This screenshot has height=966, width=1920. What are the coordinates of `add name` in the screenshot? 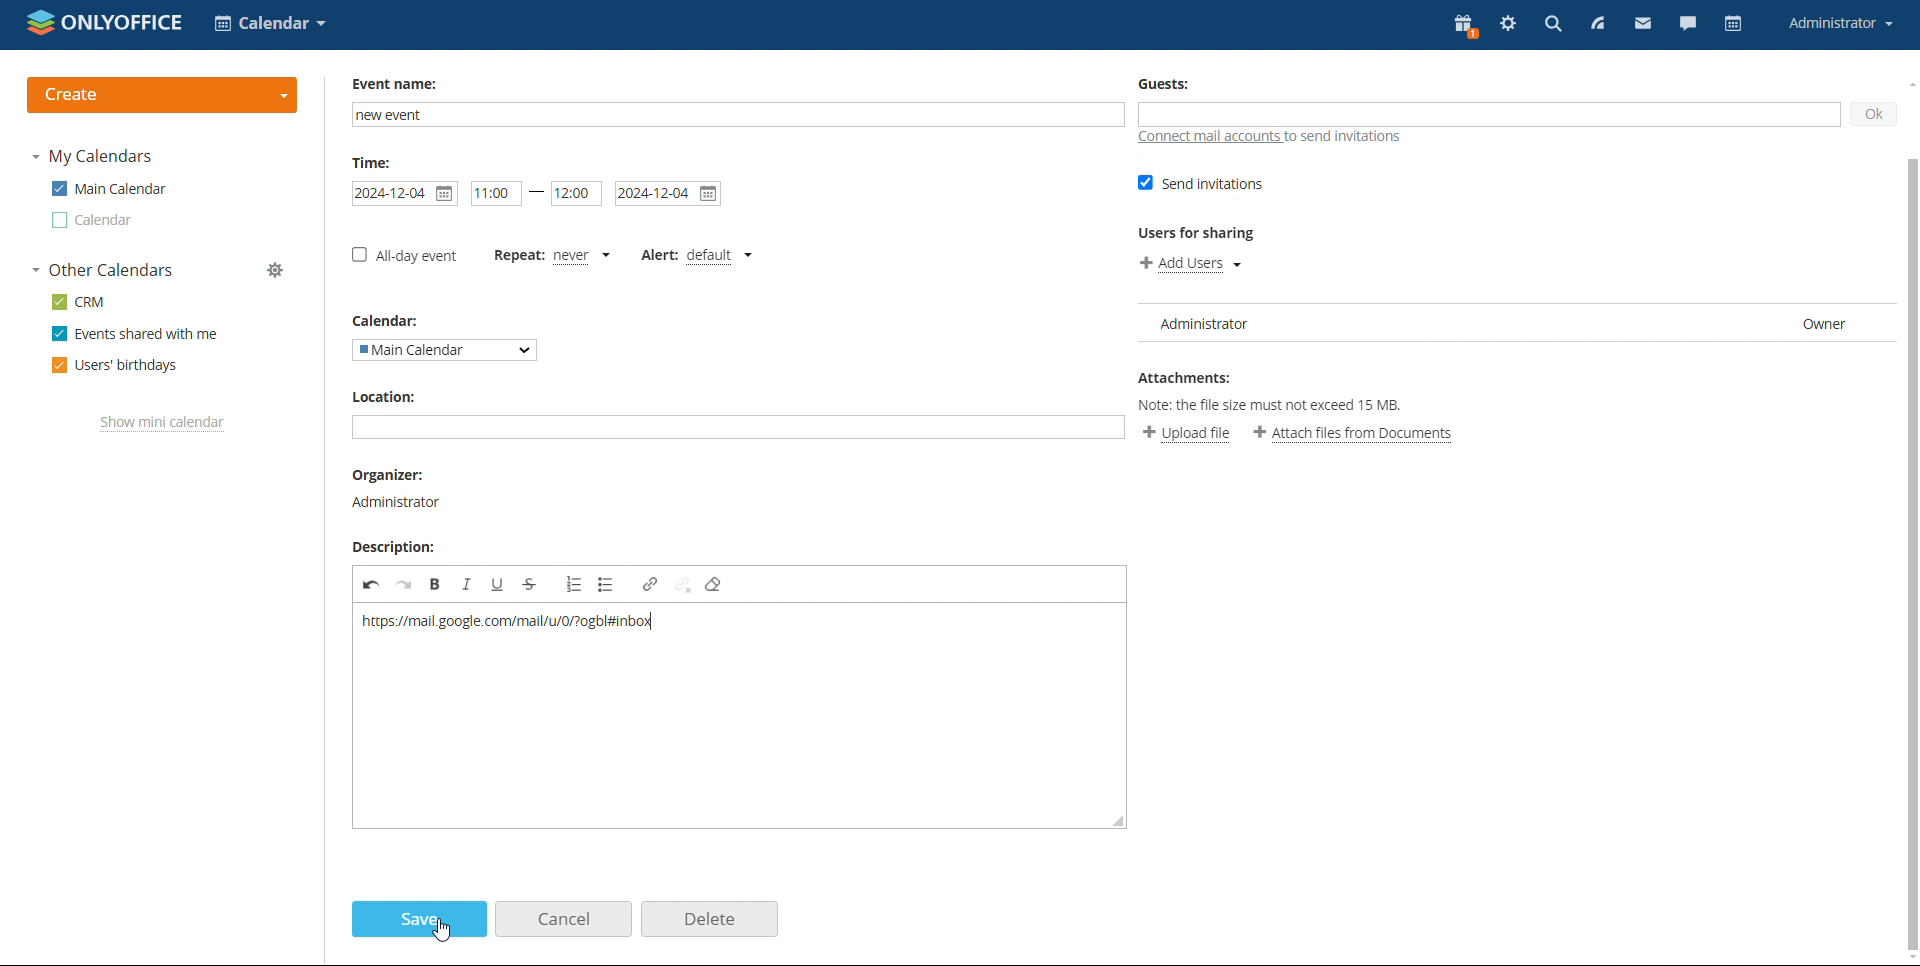 It's located at (738, 114).